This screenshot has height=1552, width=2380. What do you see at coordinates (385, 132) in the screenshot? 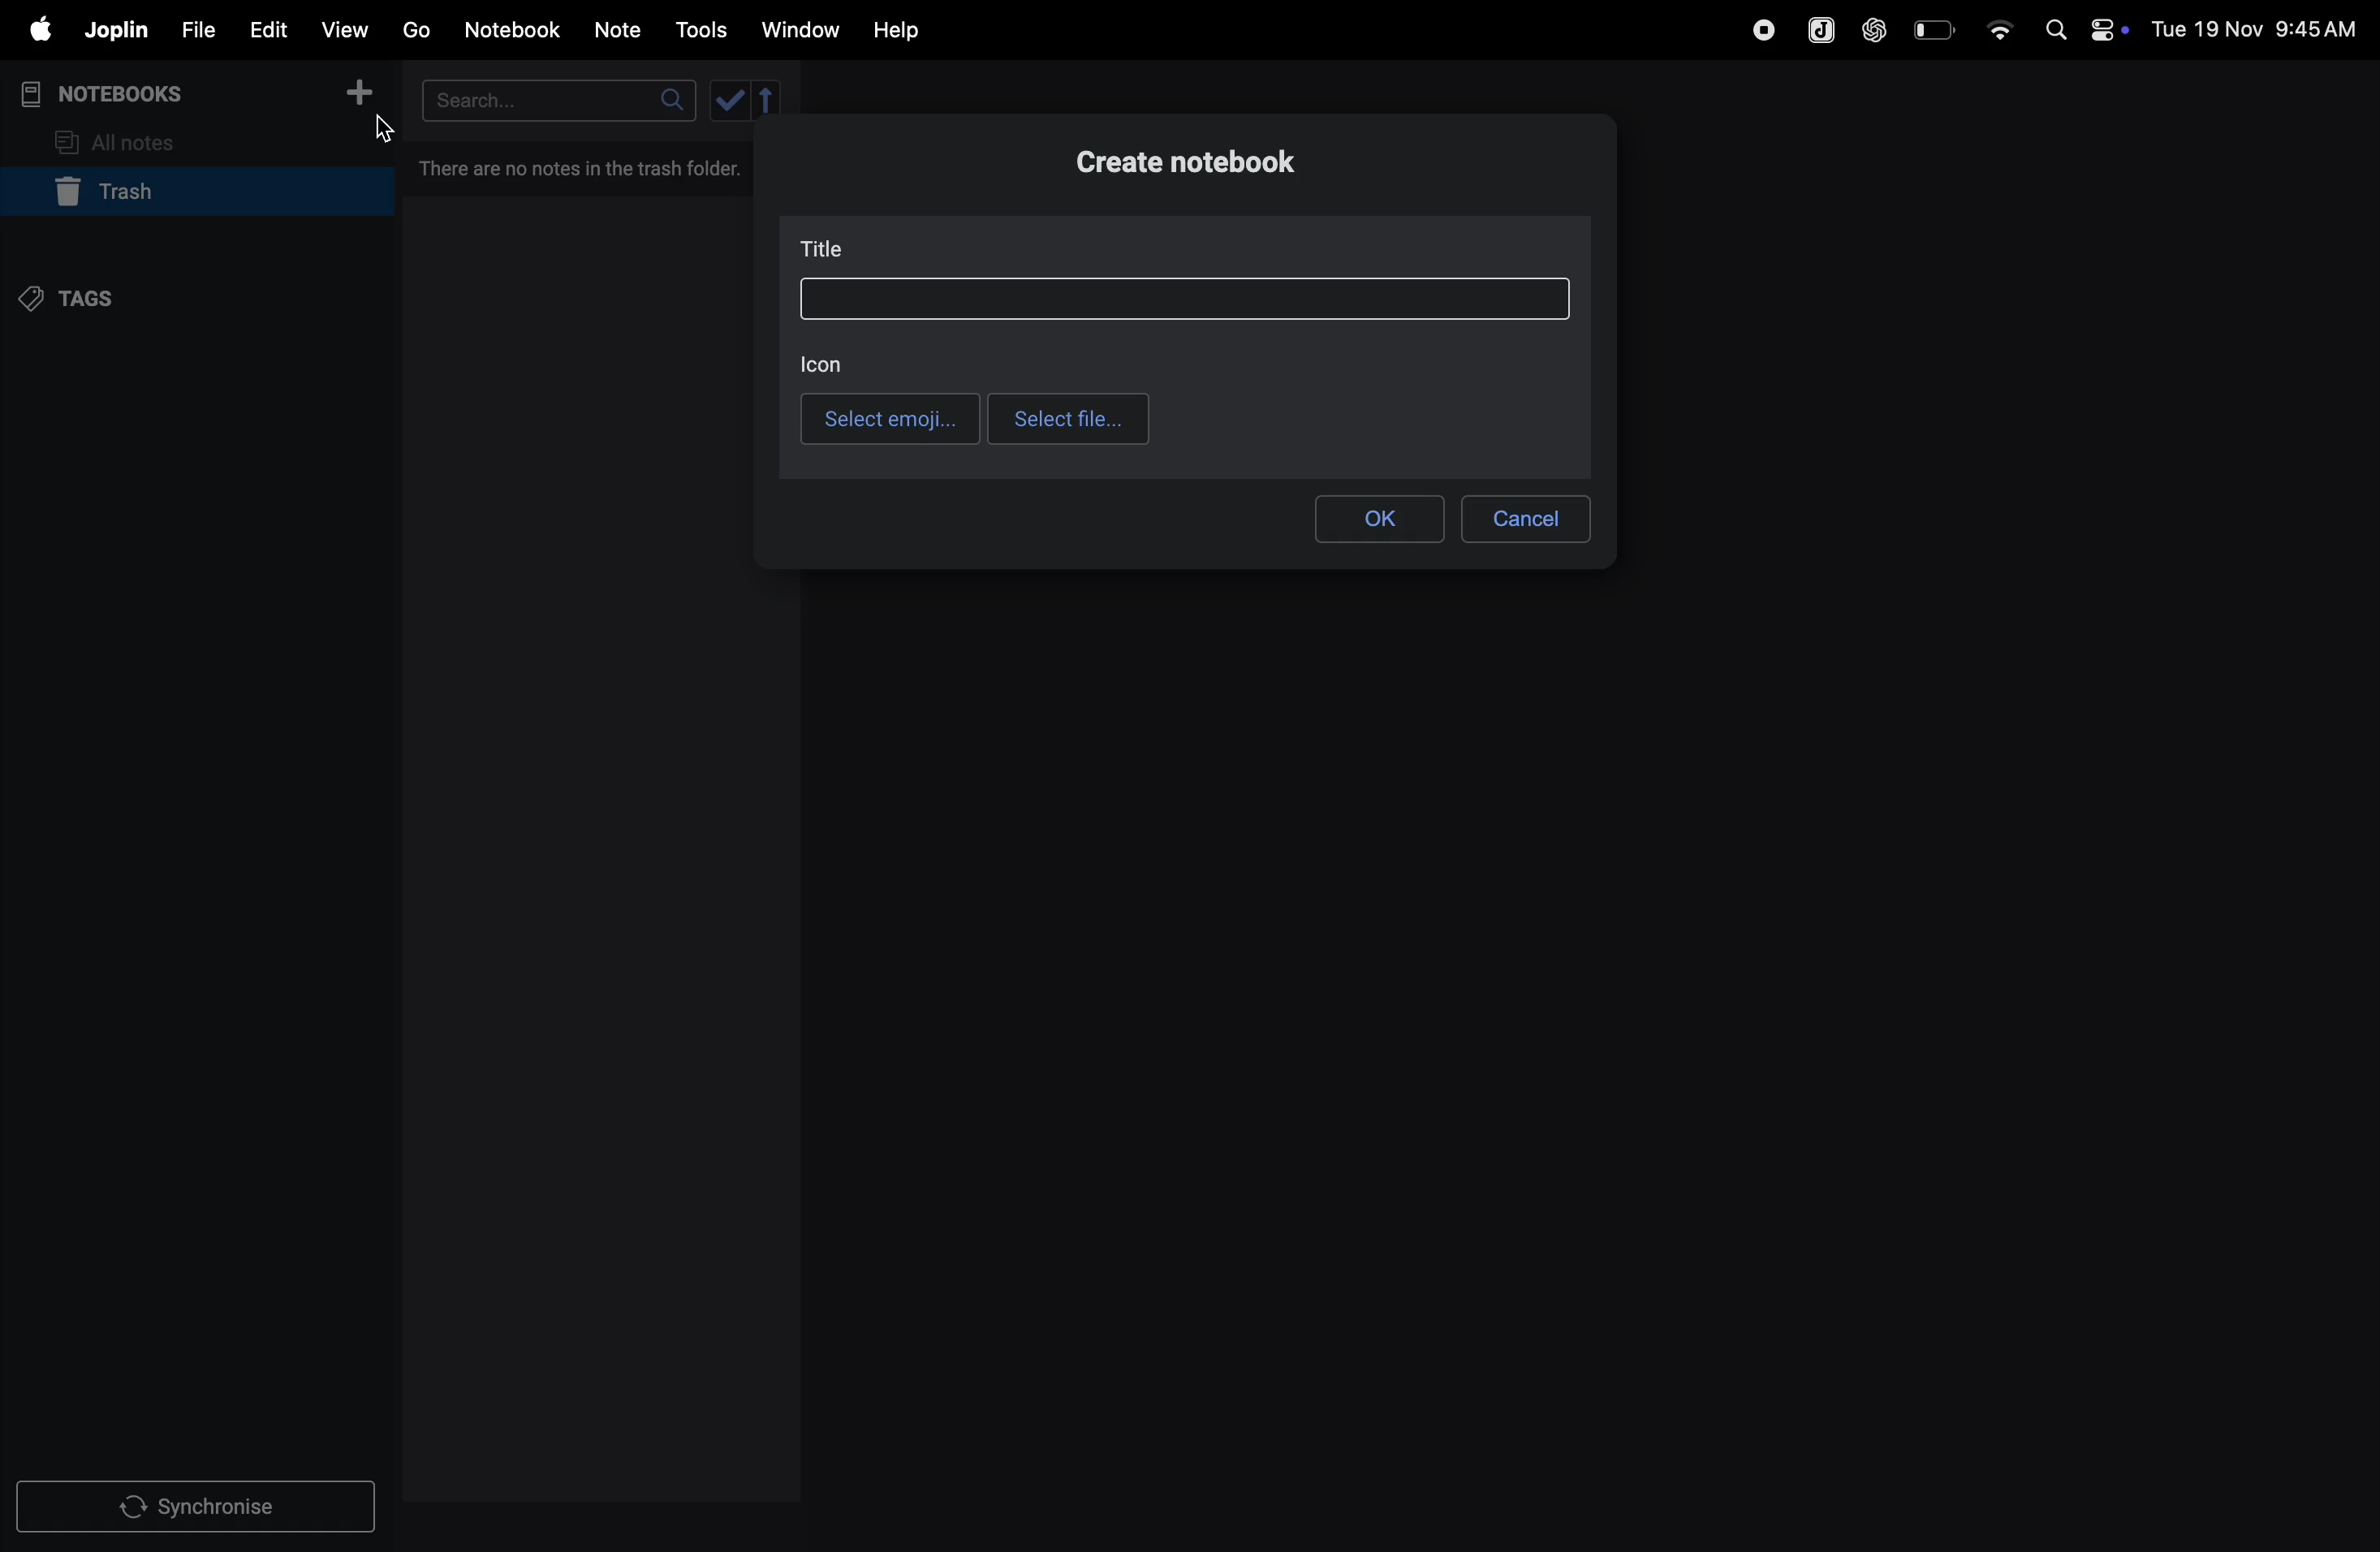
I see `cursor` at bounding box center [385, 132].